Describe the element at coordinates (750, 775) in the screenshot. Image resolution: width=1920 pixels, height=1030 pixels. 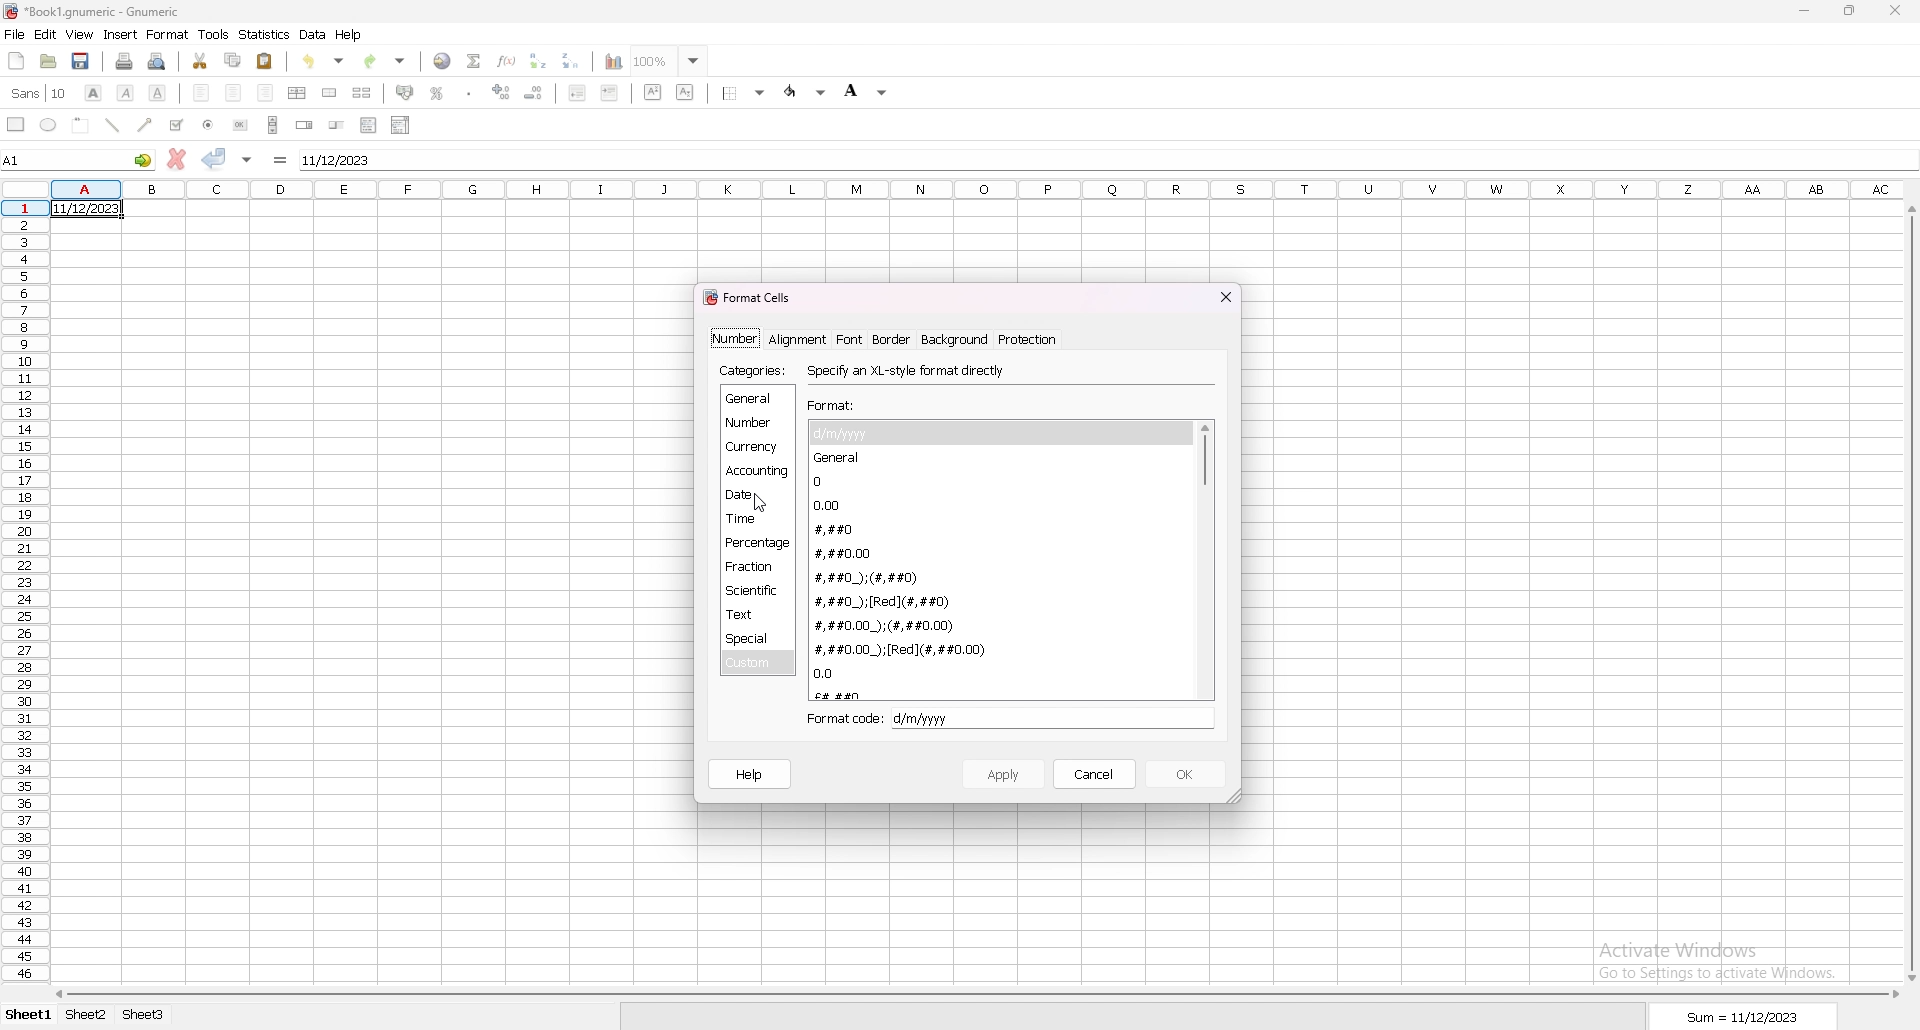
I see `help` at that location.